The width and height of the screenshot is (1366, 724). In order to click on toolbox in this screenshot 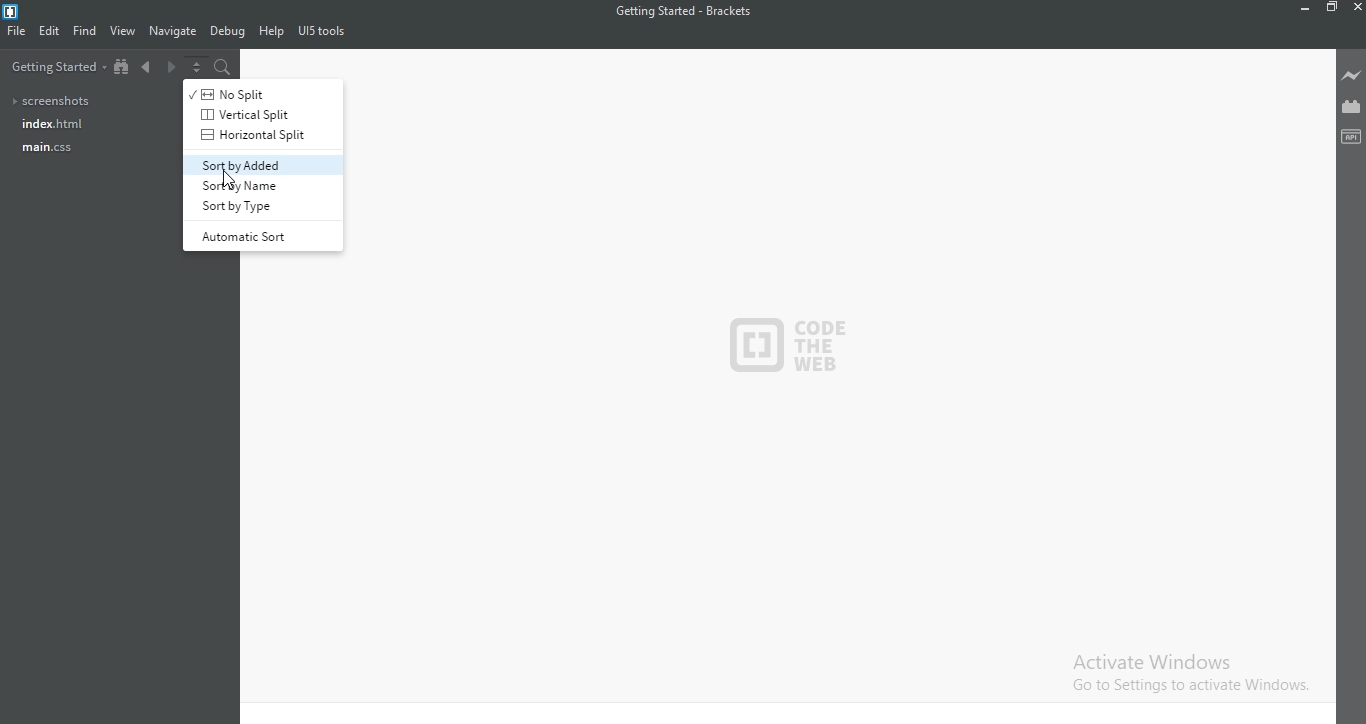, I will do `click(1352, 135)`.